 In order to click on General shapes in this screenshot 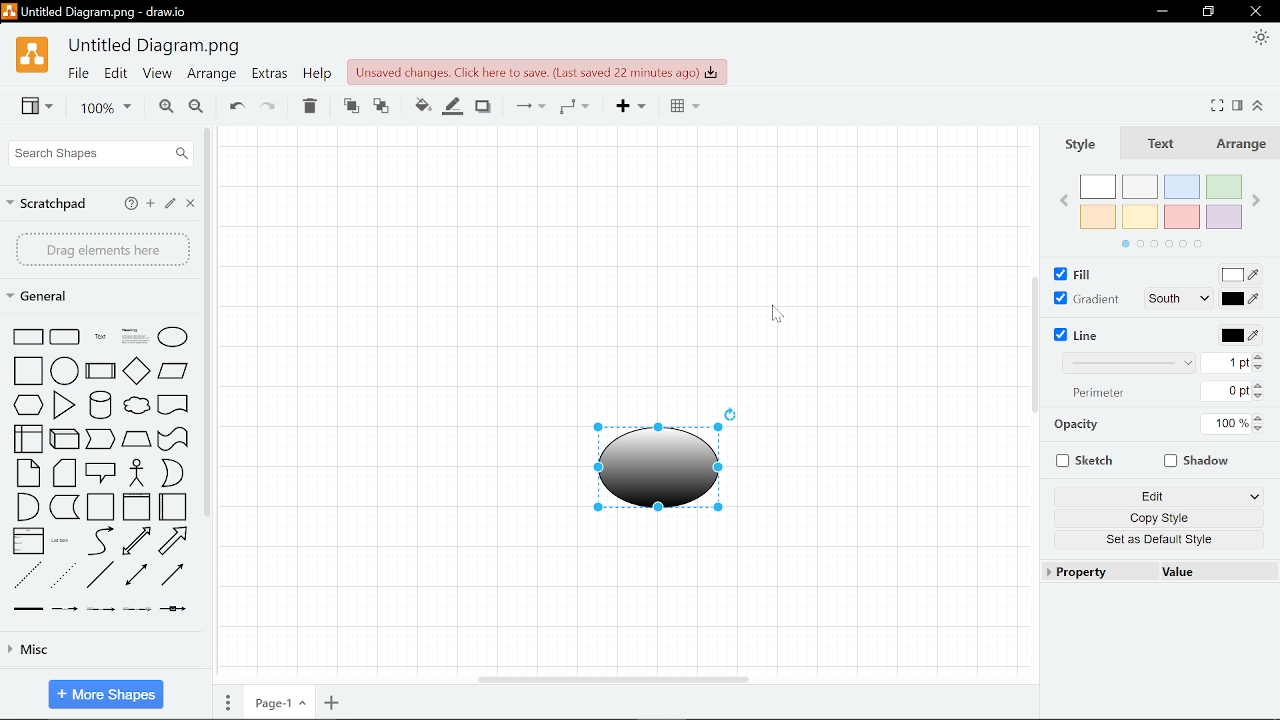, I will do `click(96, 295)`.